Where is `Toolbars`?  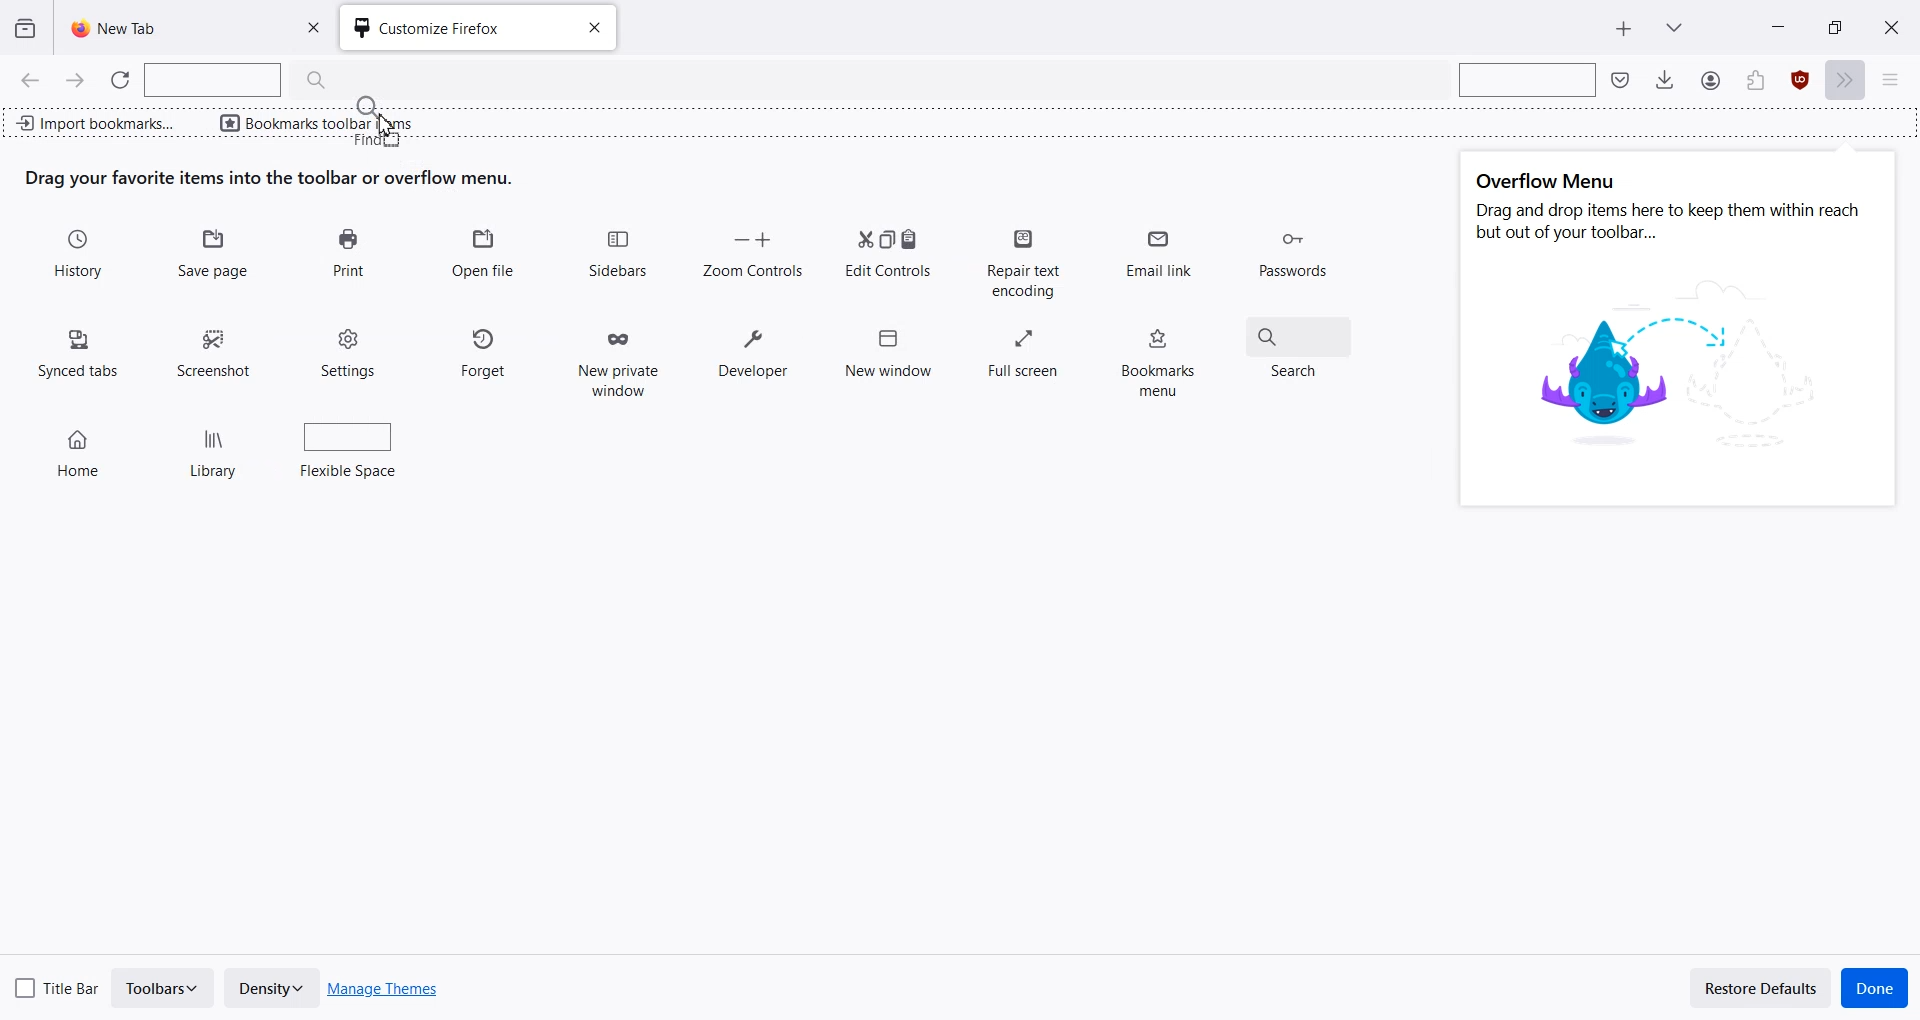
Toolbars is located at coordinates (164, 988).